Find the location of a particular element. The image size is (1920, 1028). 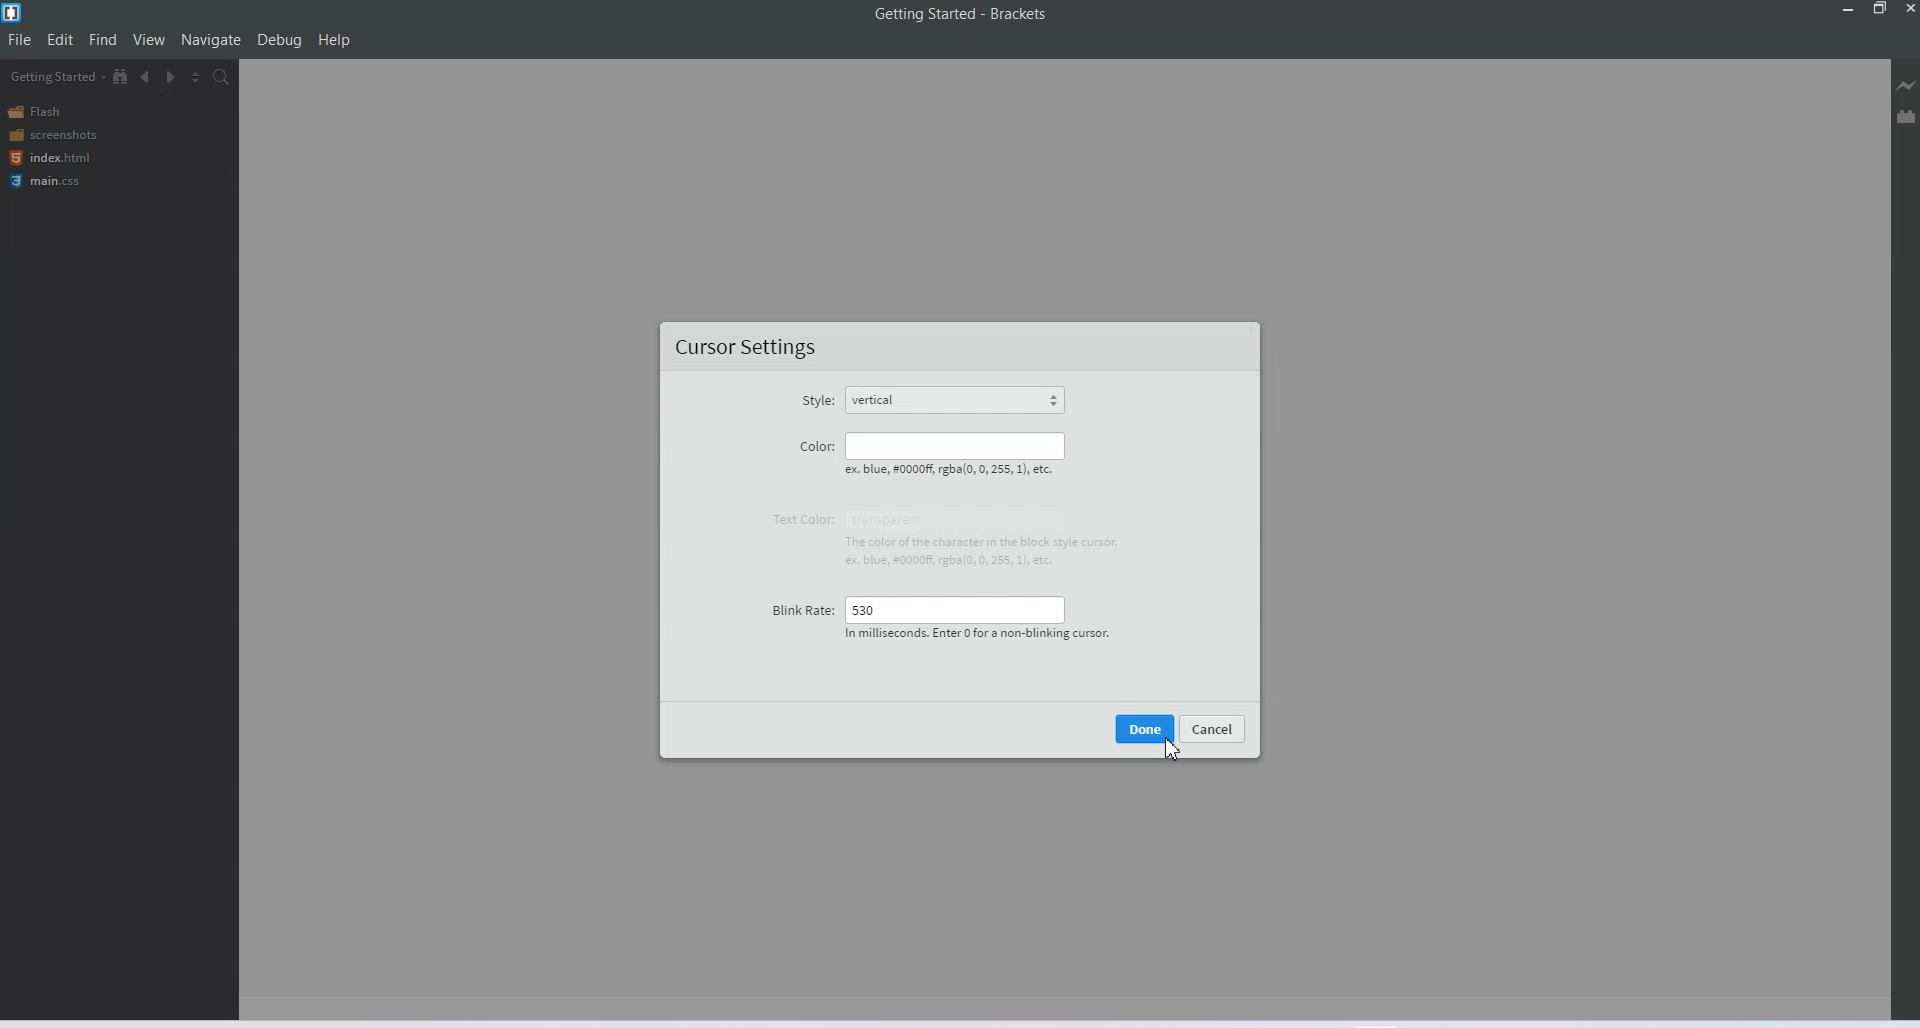

Screenshots is located at coordinates (52, 134).